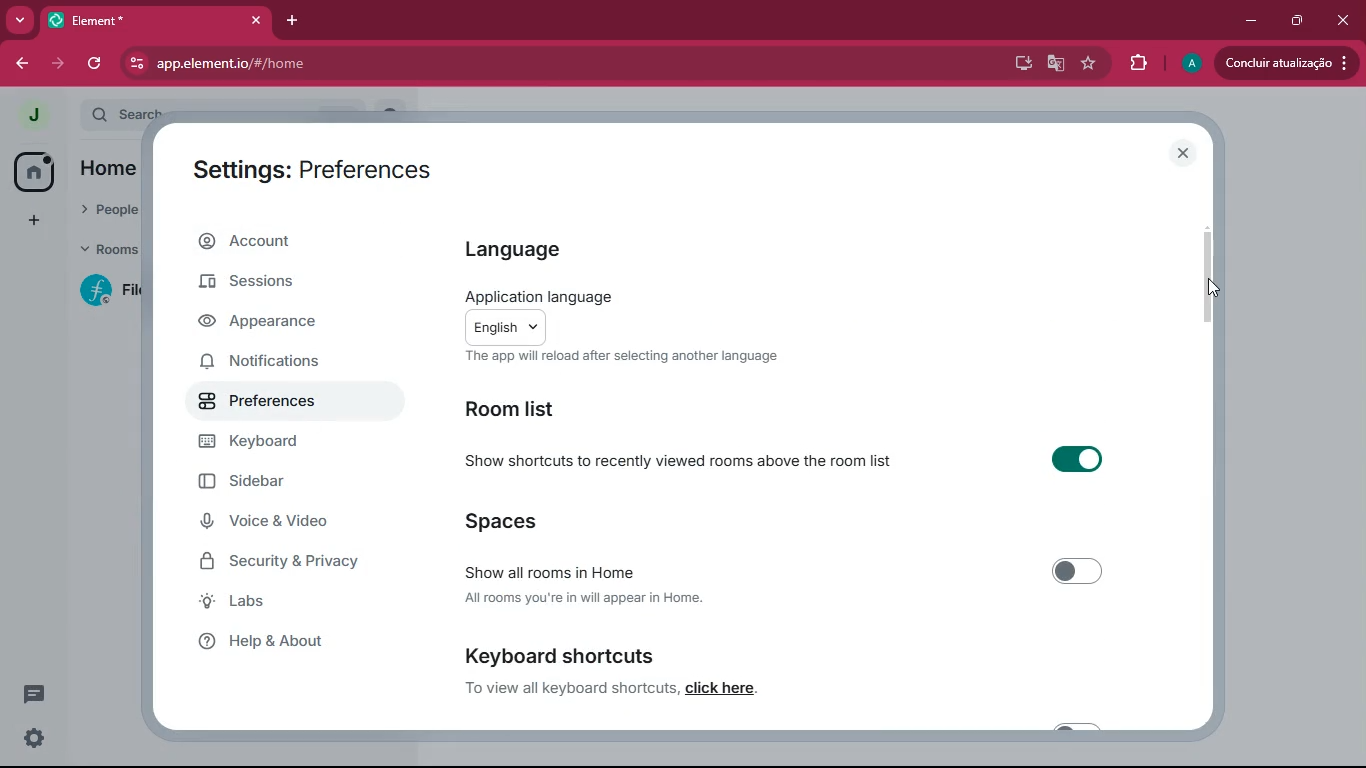  I want to click on extensions, so click(1139, 64).